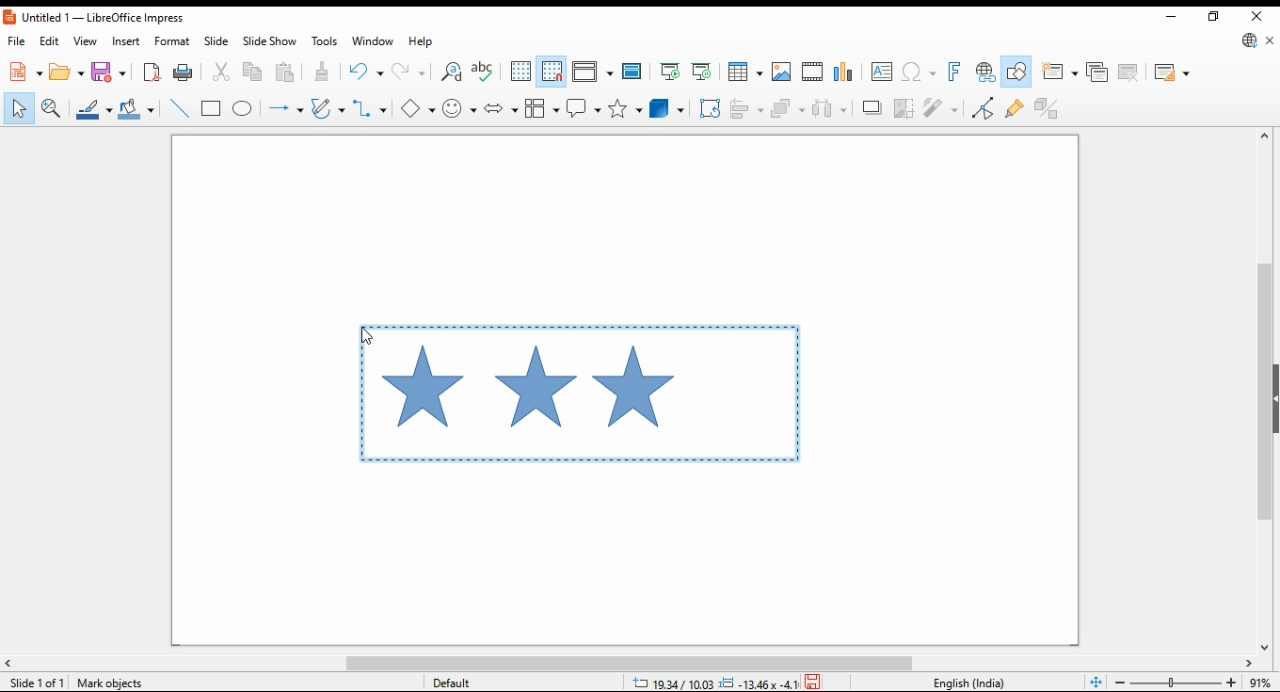 The image size is (1280, 692). Describe the element at coordinates (1247, 40) in the screenshot. I see `libre office updte` at that location.